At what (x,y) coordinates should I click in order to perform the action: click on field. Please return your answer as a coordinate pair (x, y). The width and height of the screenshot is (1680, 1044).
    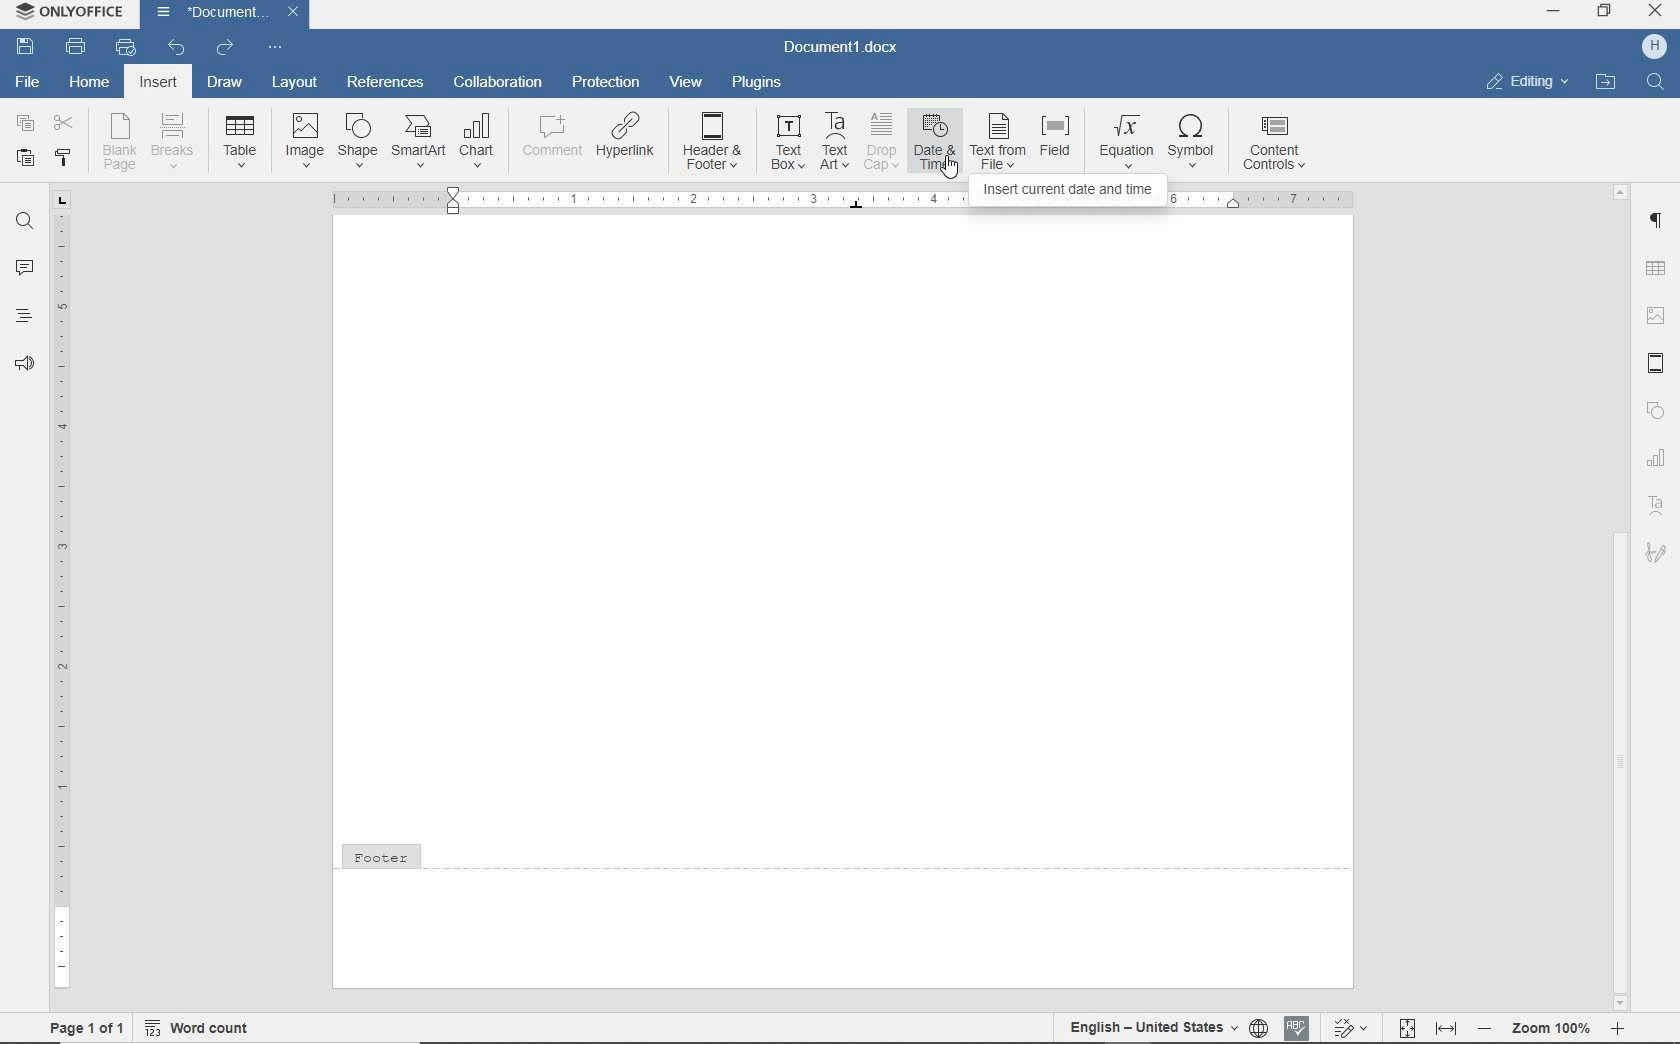
    Looking at the image, I should click on (1059, 142).